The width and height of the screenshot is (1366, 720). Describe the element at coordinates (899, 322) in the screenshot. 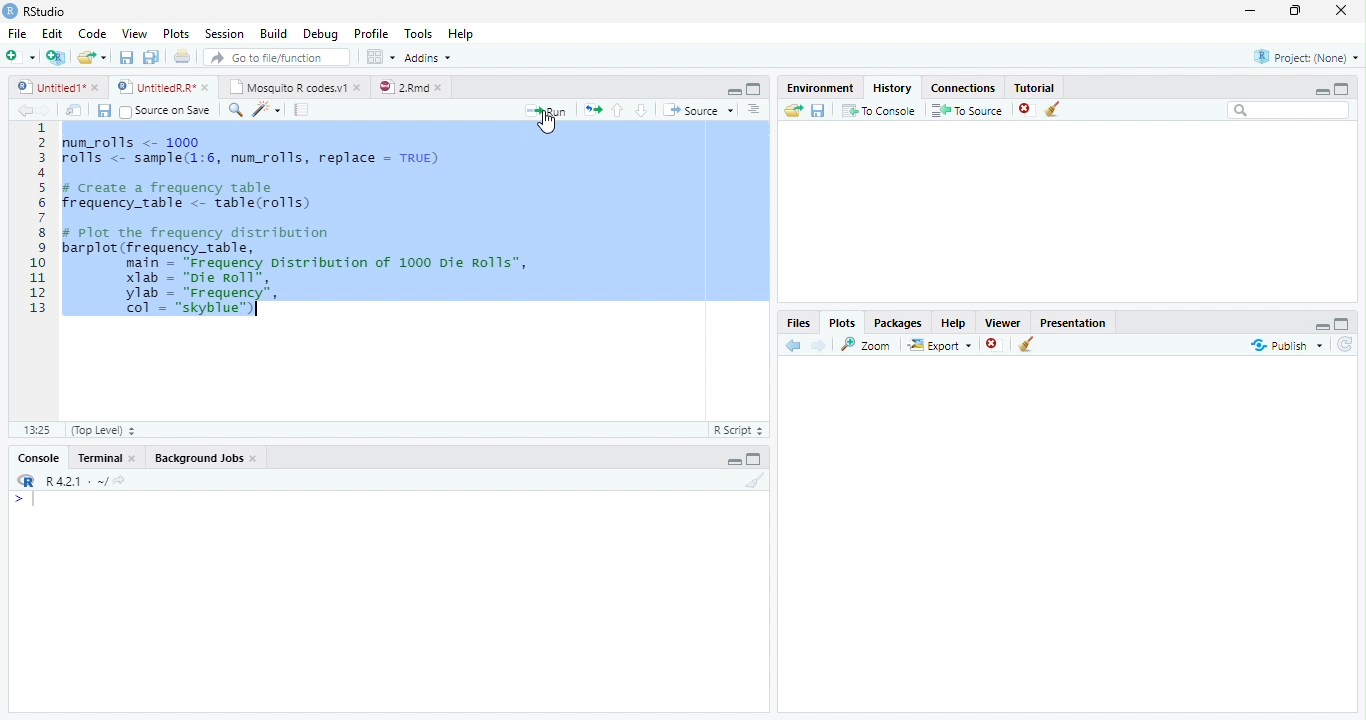

I see `Packages` at that location.